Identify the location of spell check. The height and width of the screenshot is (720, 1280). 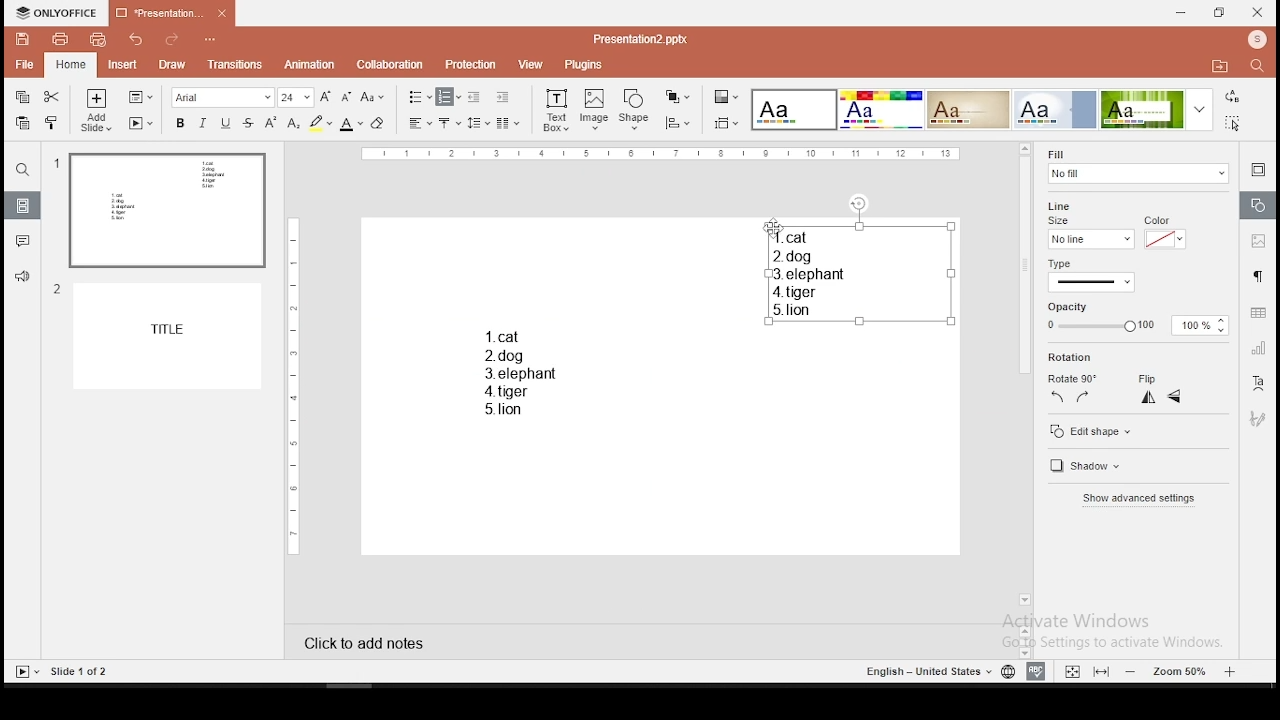
(1039, 672).